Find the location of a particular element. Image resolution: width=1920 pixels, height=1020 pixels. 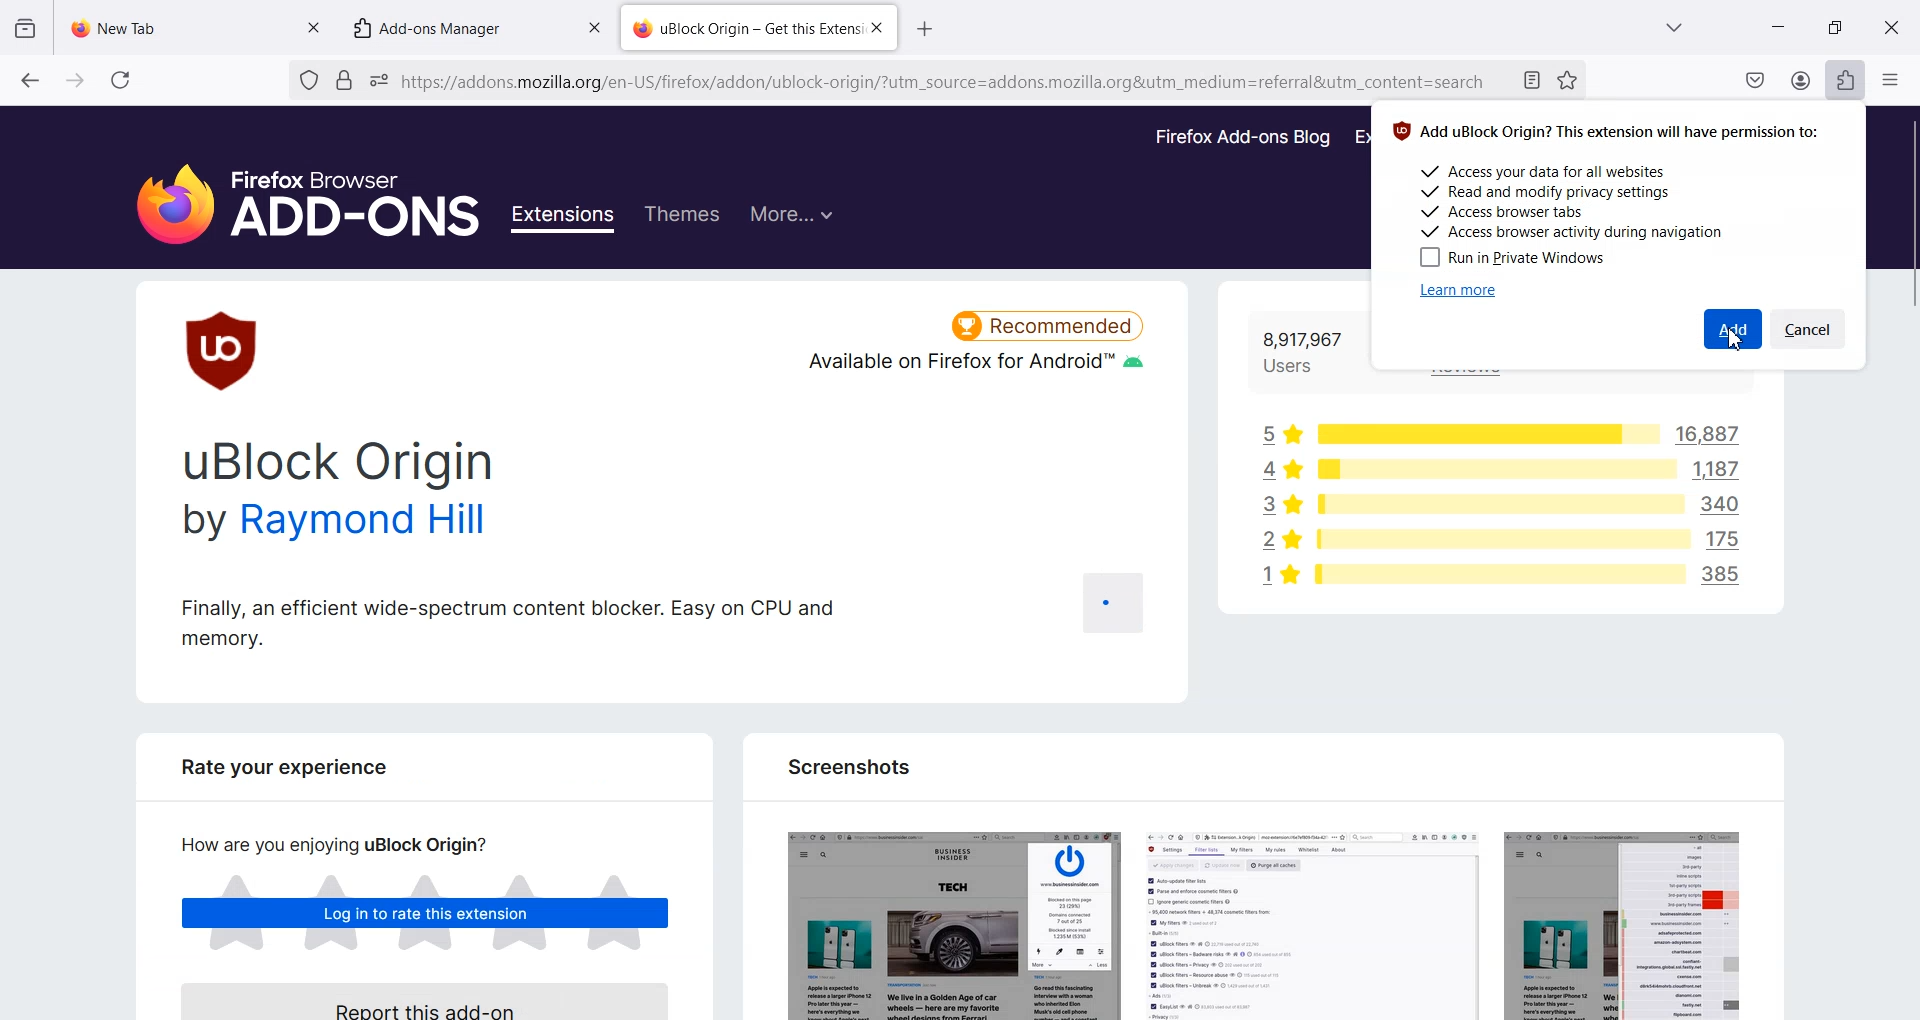

Extensions  is located at coordinates (566, 219).